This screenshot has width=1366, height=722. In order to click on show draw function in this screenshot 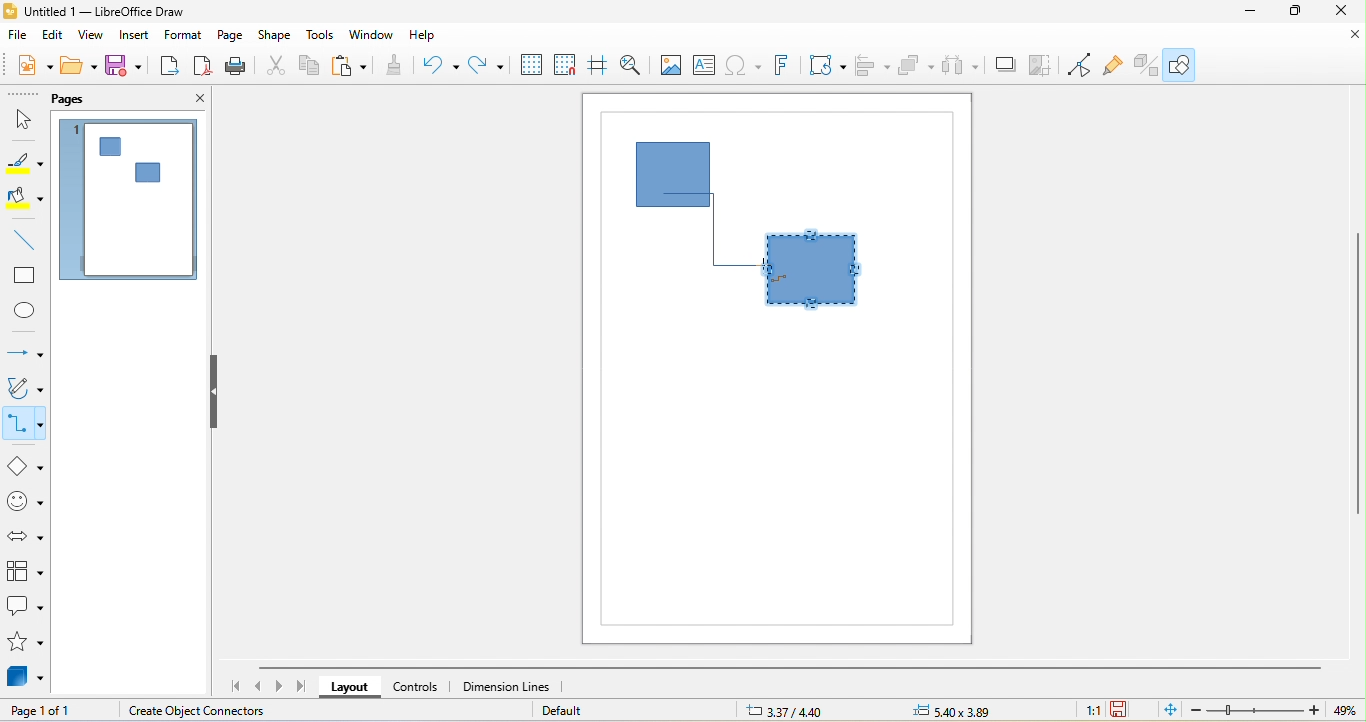, I will do `click(1187, 64)`.